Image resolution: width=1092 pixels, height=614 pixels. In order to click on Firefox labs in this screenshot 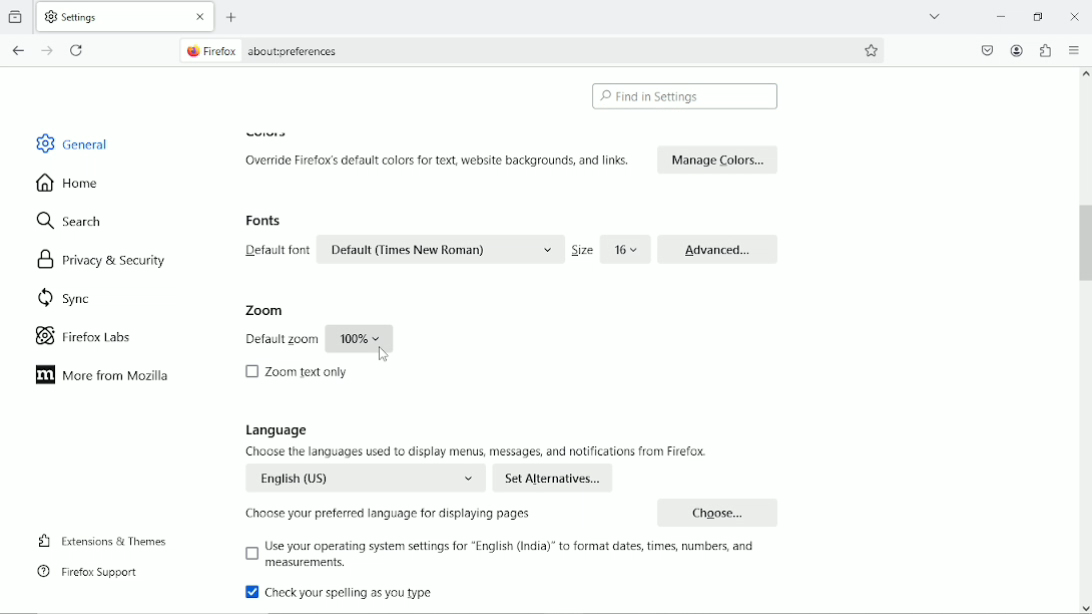, I will do `click(96, 337)`.